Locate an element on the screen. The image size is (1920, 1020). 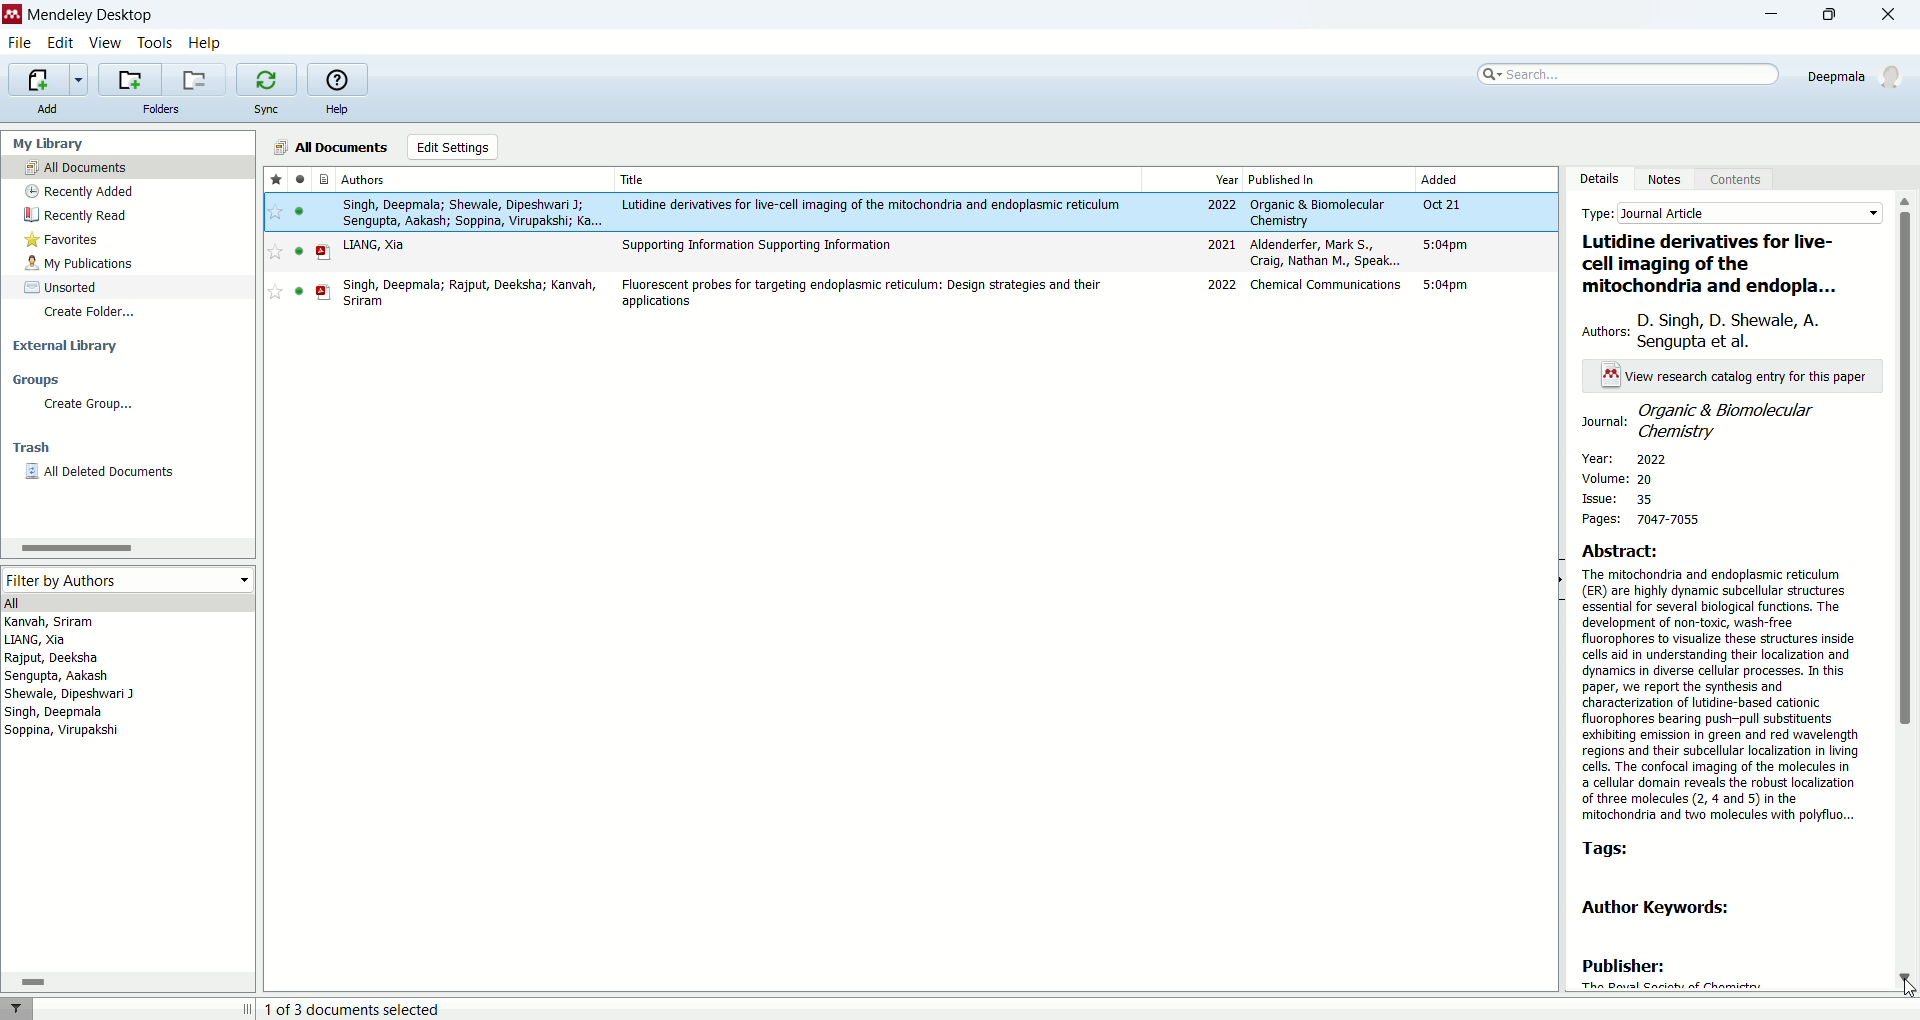
my publications is located at coordinates (81, 264).